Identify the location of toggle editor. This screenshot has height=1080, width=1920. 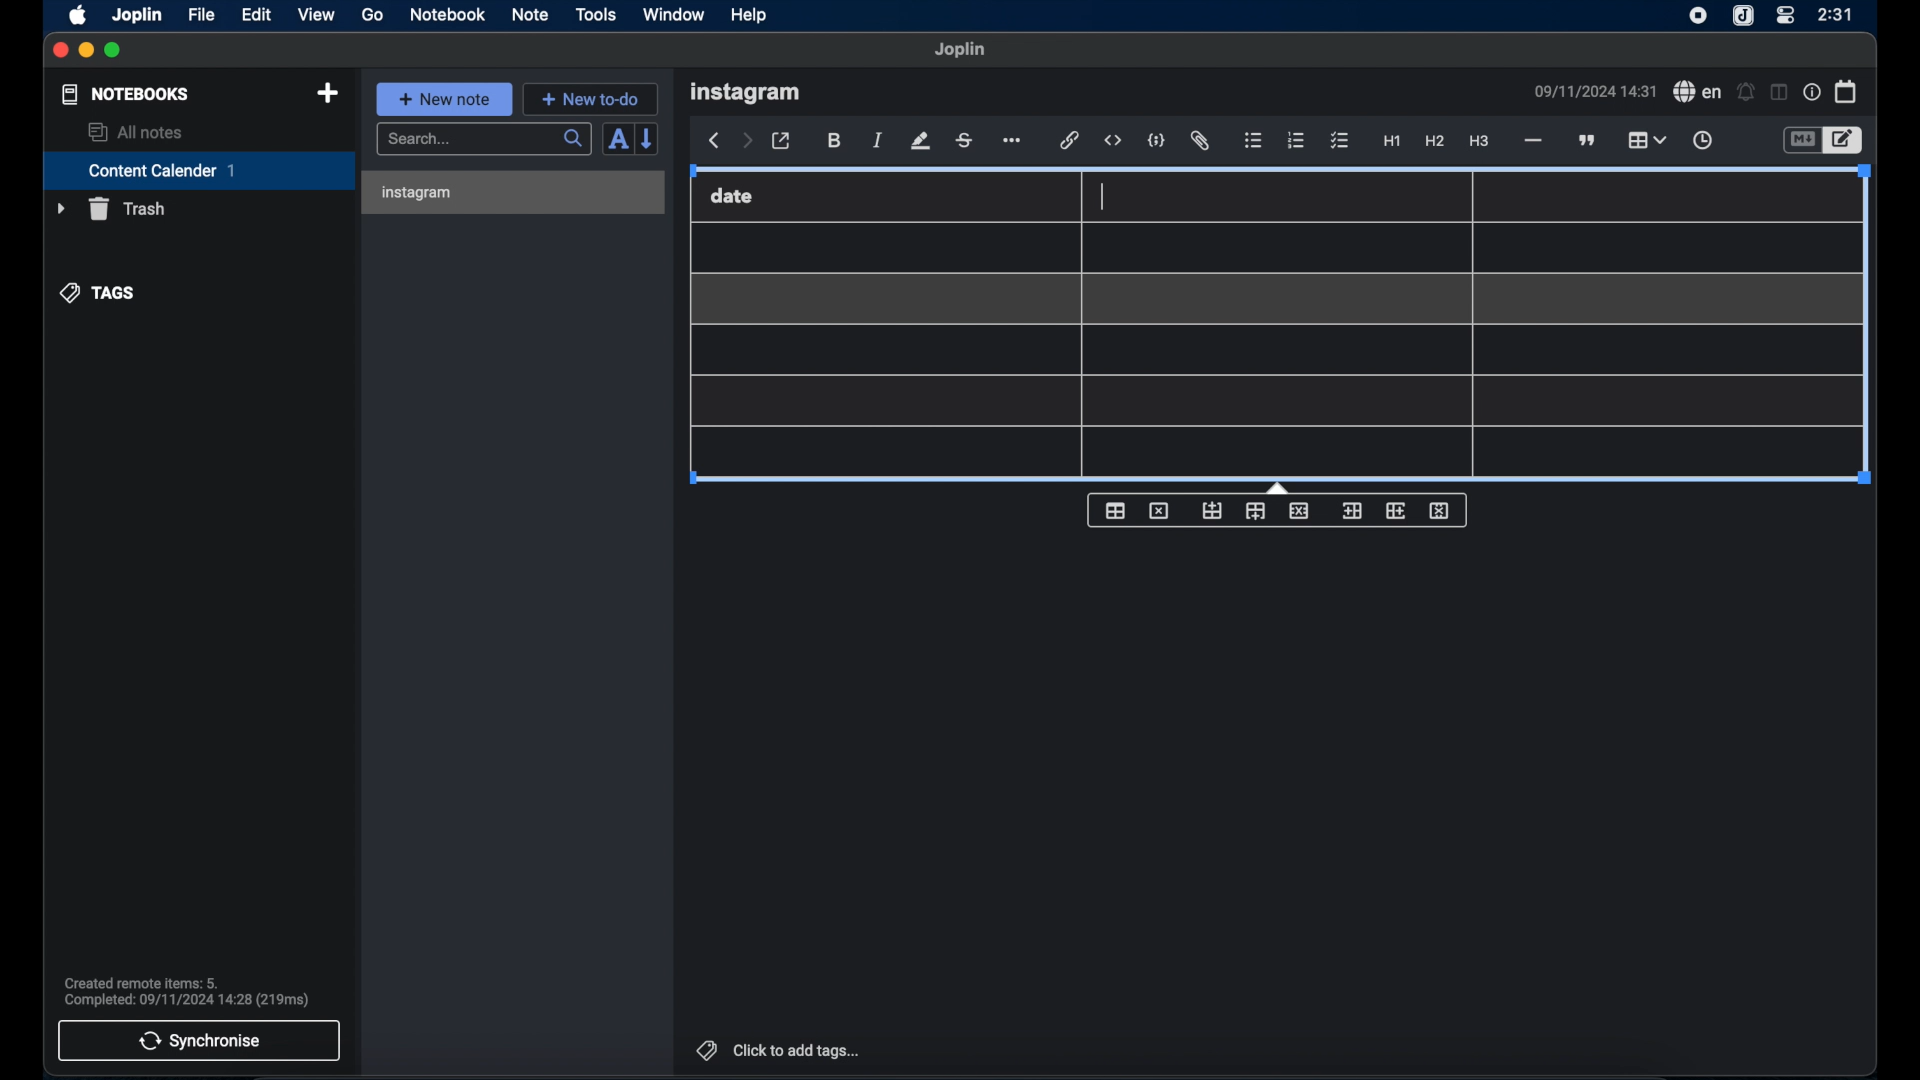
(1847, 138).